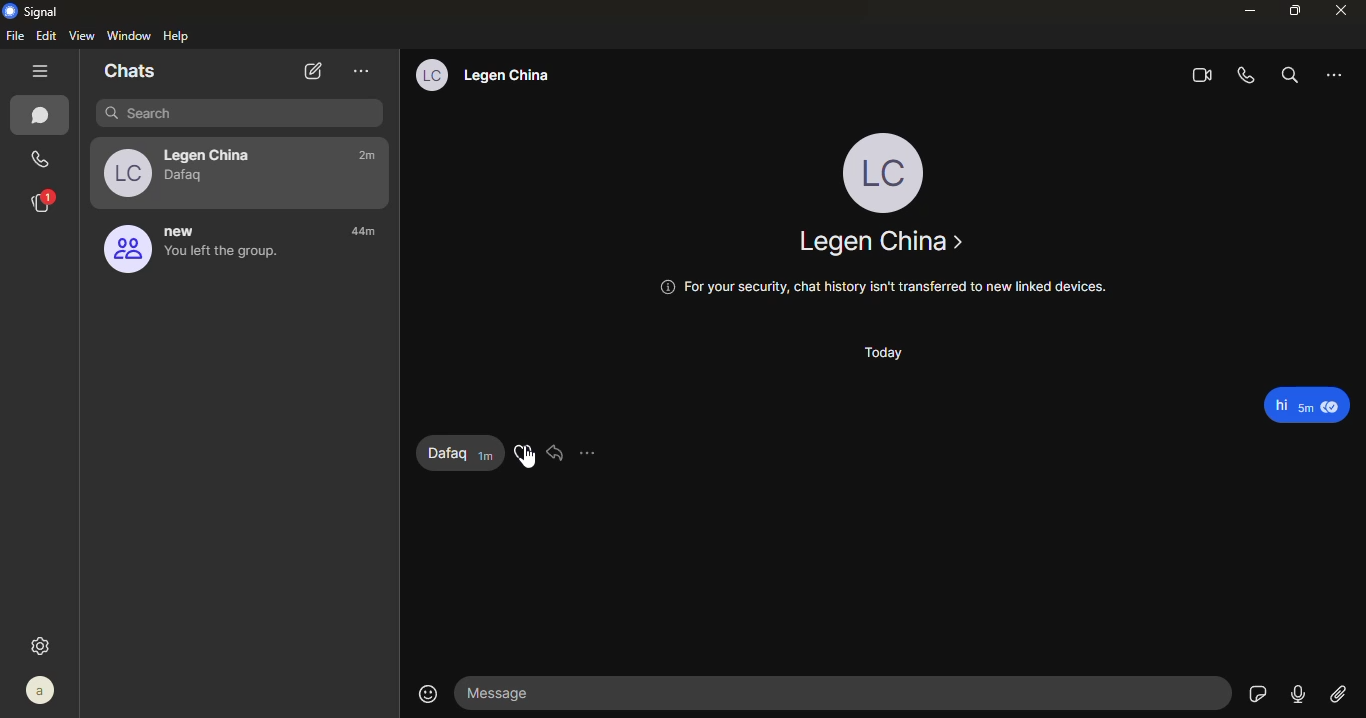  I want to click on message, so click(846, 691).